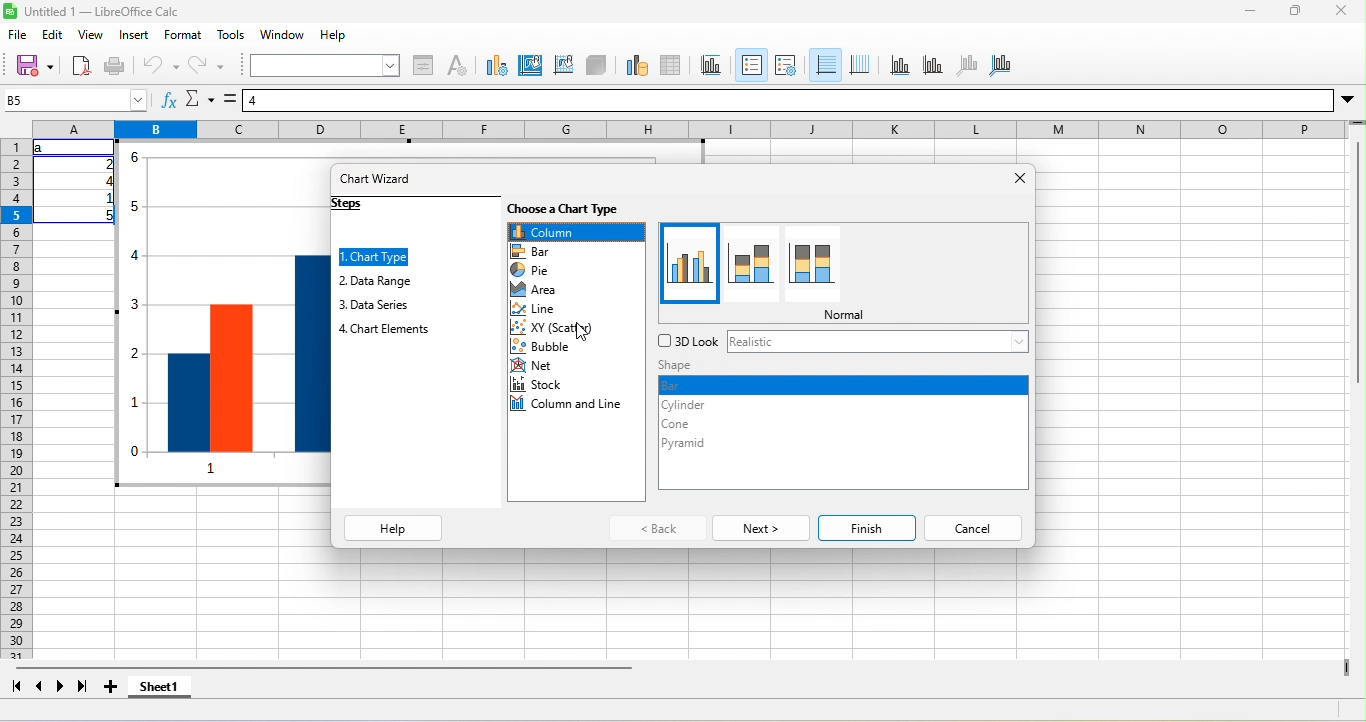  Describe the element at coordinates (690, 129) in the screenshot. I see `column headings` at that location.